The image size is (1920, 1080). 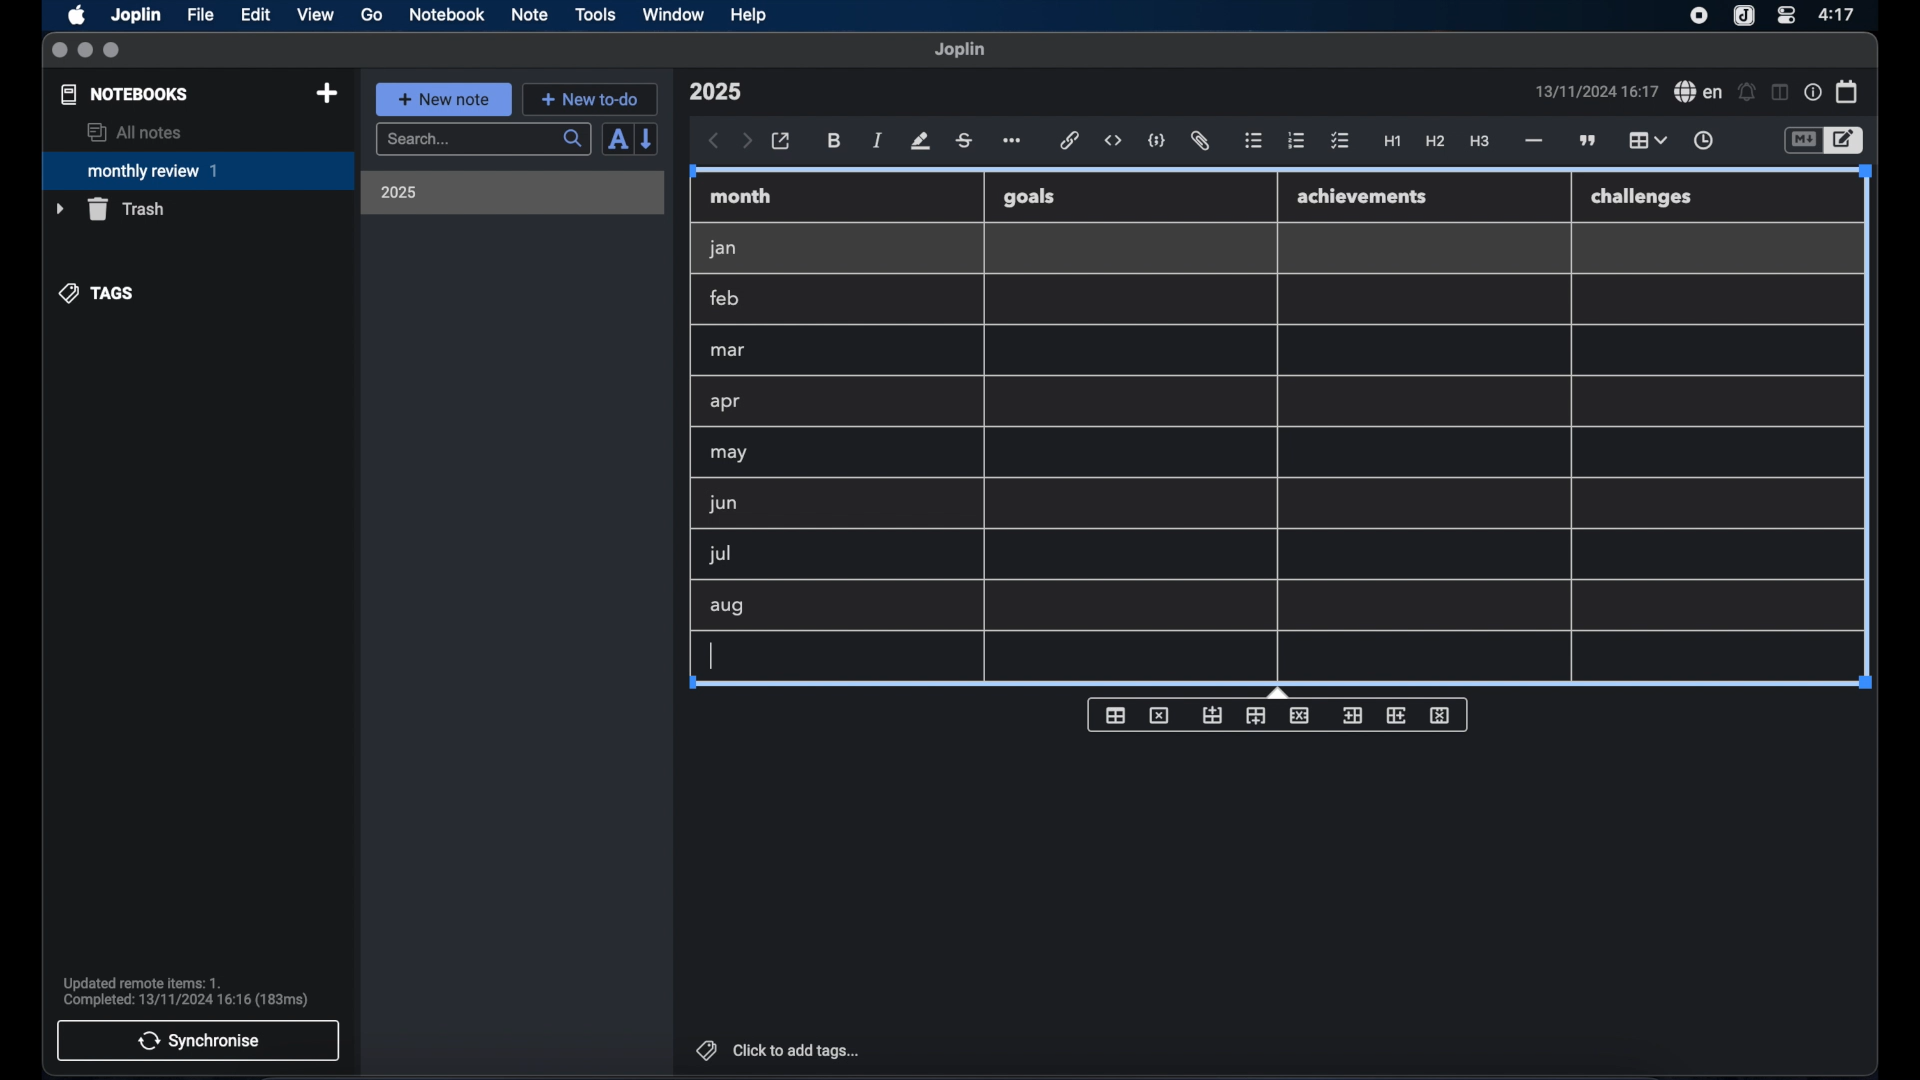 I want to click on mar, so click(x=729, y=351).